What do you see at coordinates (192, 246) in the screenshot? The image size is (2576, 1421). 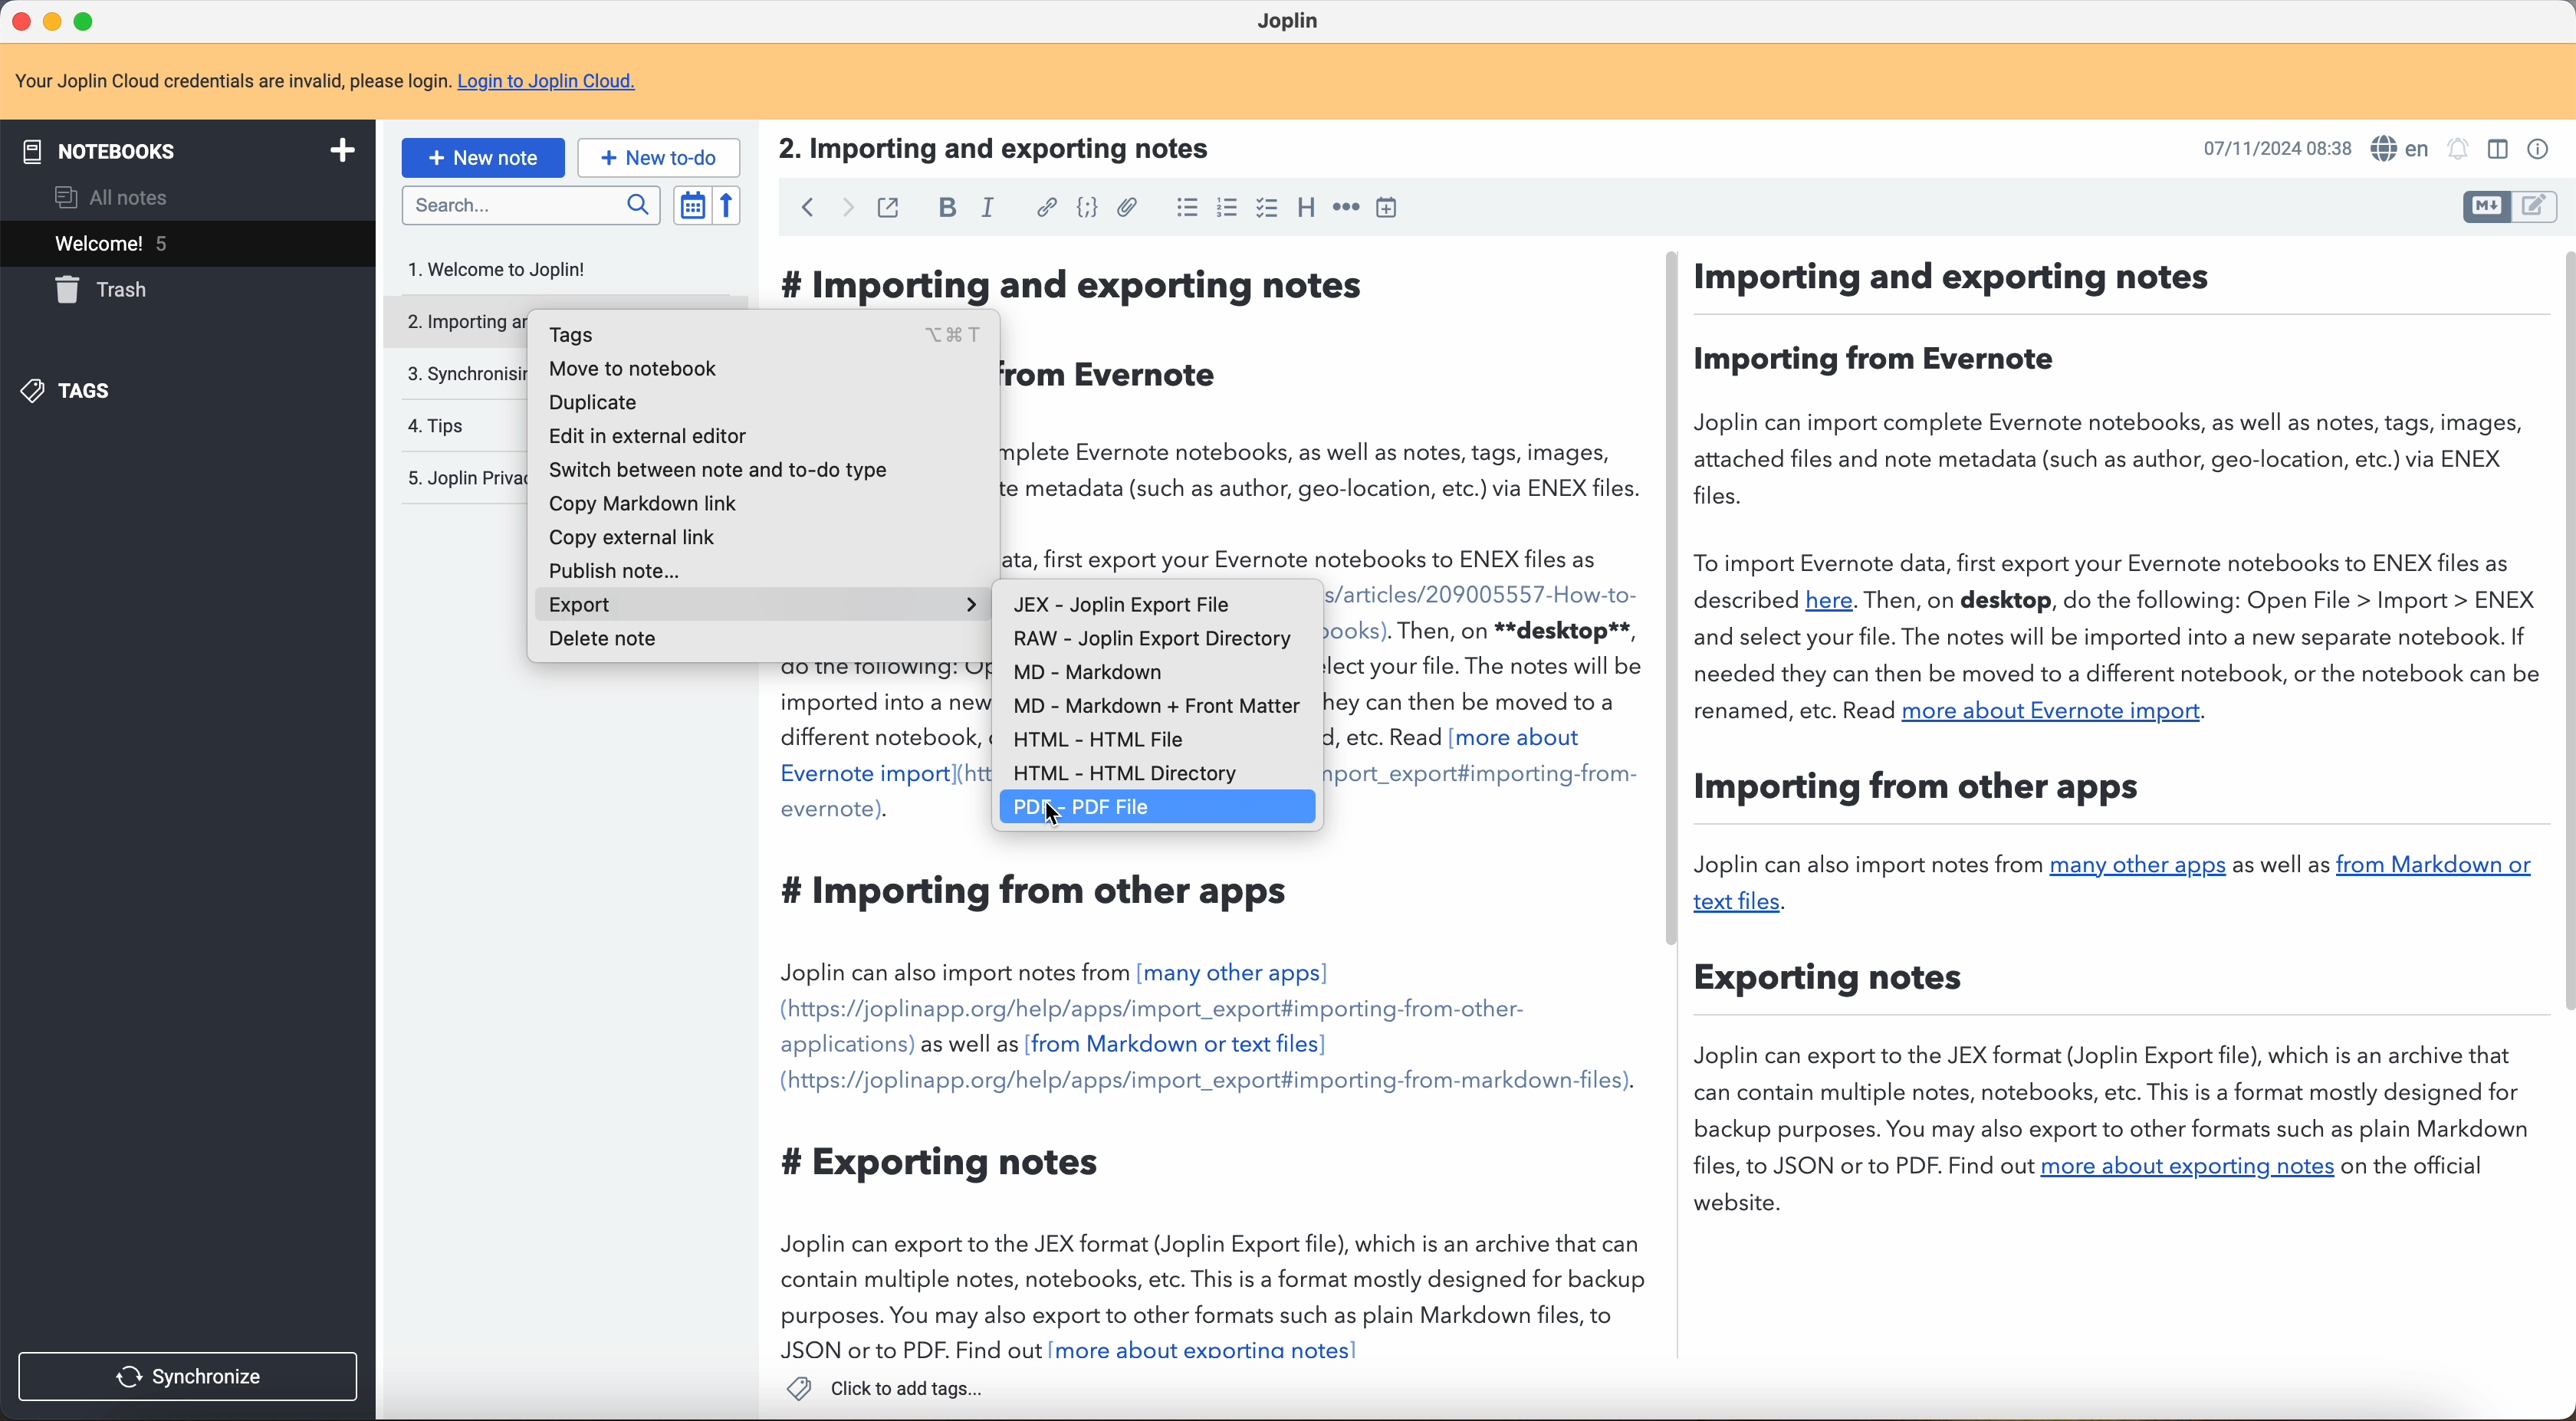 I see `welcome 5` at bounding box center [192, 246].